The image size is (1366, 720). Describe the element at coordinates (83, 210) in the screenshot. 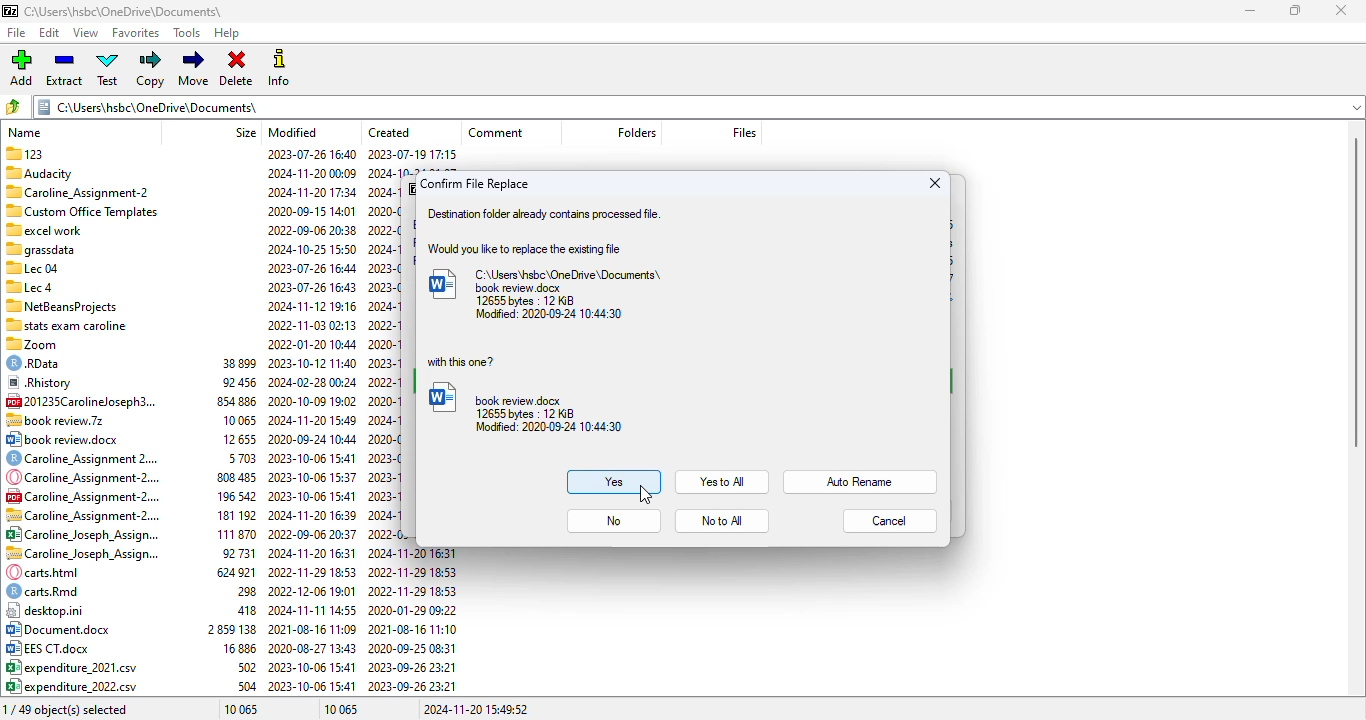

I see `Custom Office Templates` at that location.